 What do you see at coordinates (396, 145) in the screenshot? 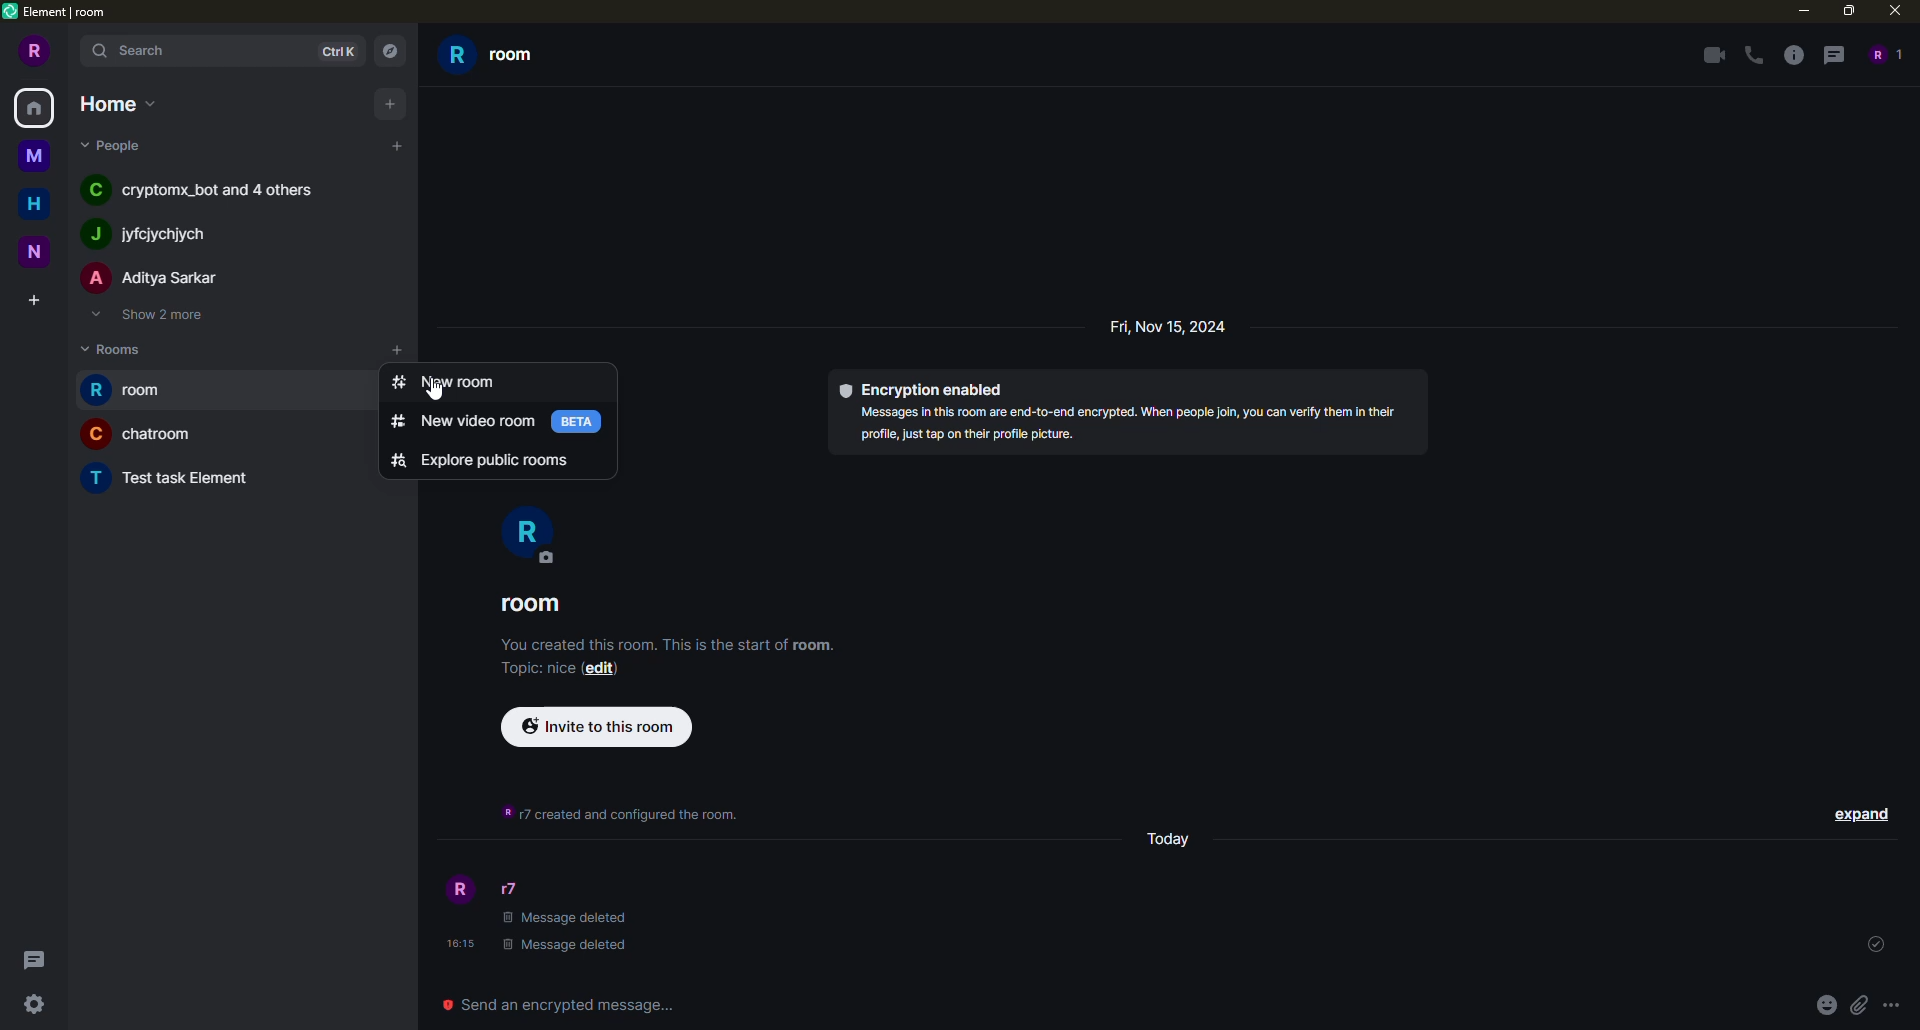
I see `add` at bounding box center [396, 145].